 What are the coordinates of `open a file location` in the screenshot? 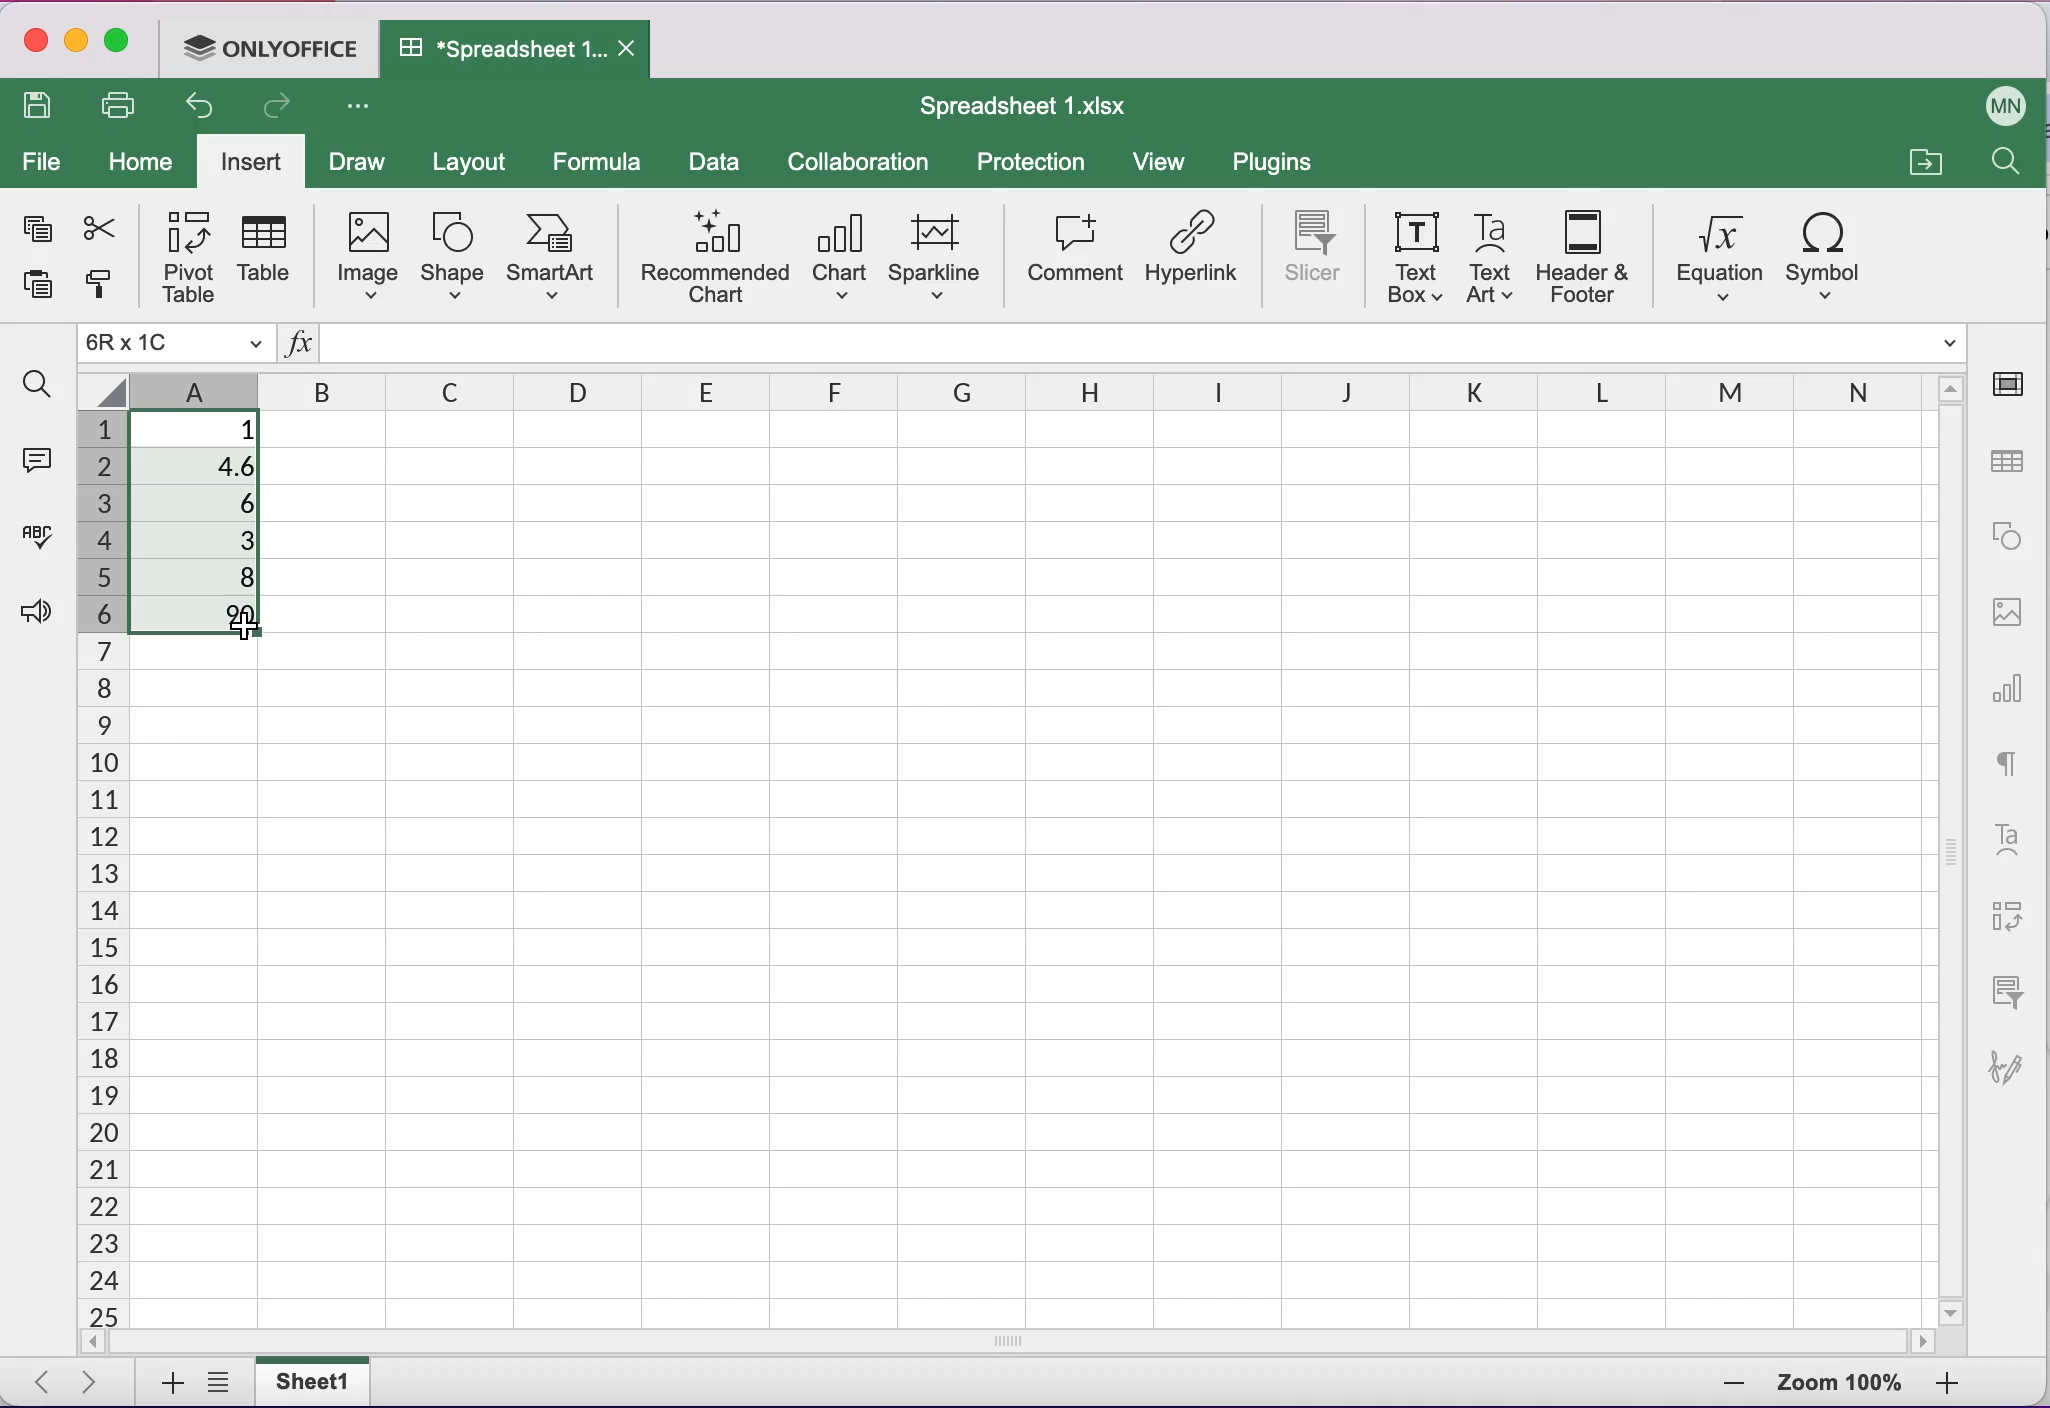 It's located at (1930, 163).